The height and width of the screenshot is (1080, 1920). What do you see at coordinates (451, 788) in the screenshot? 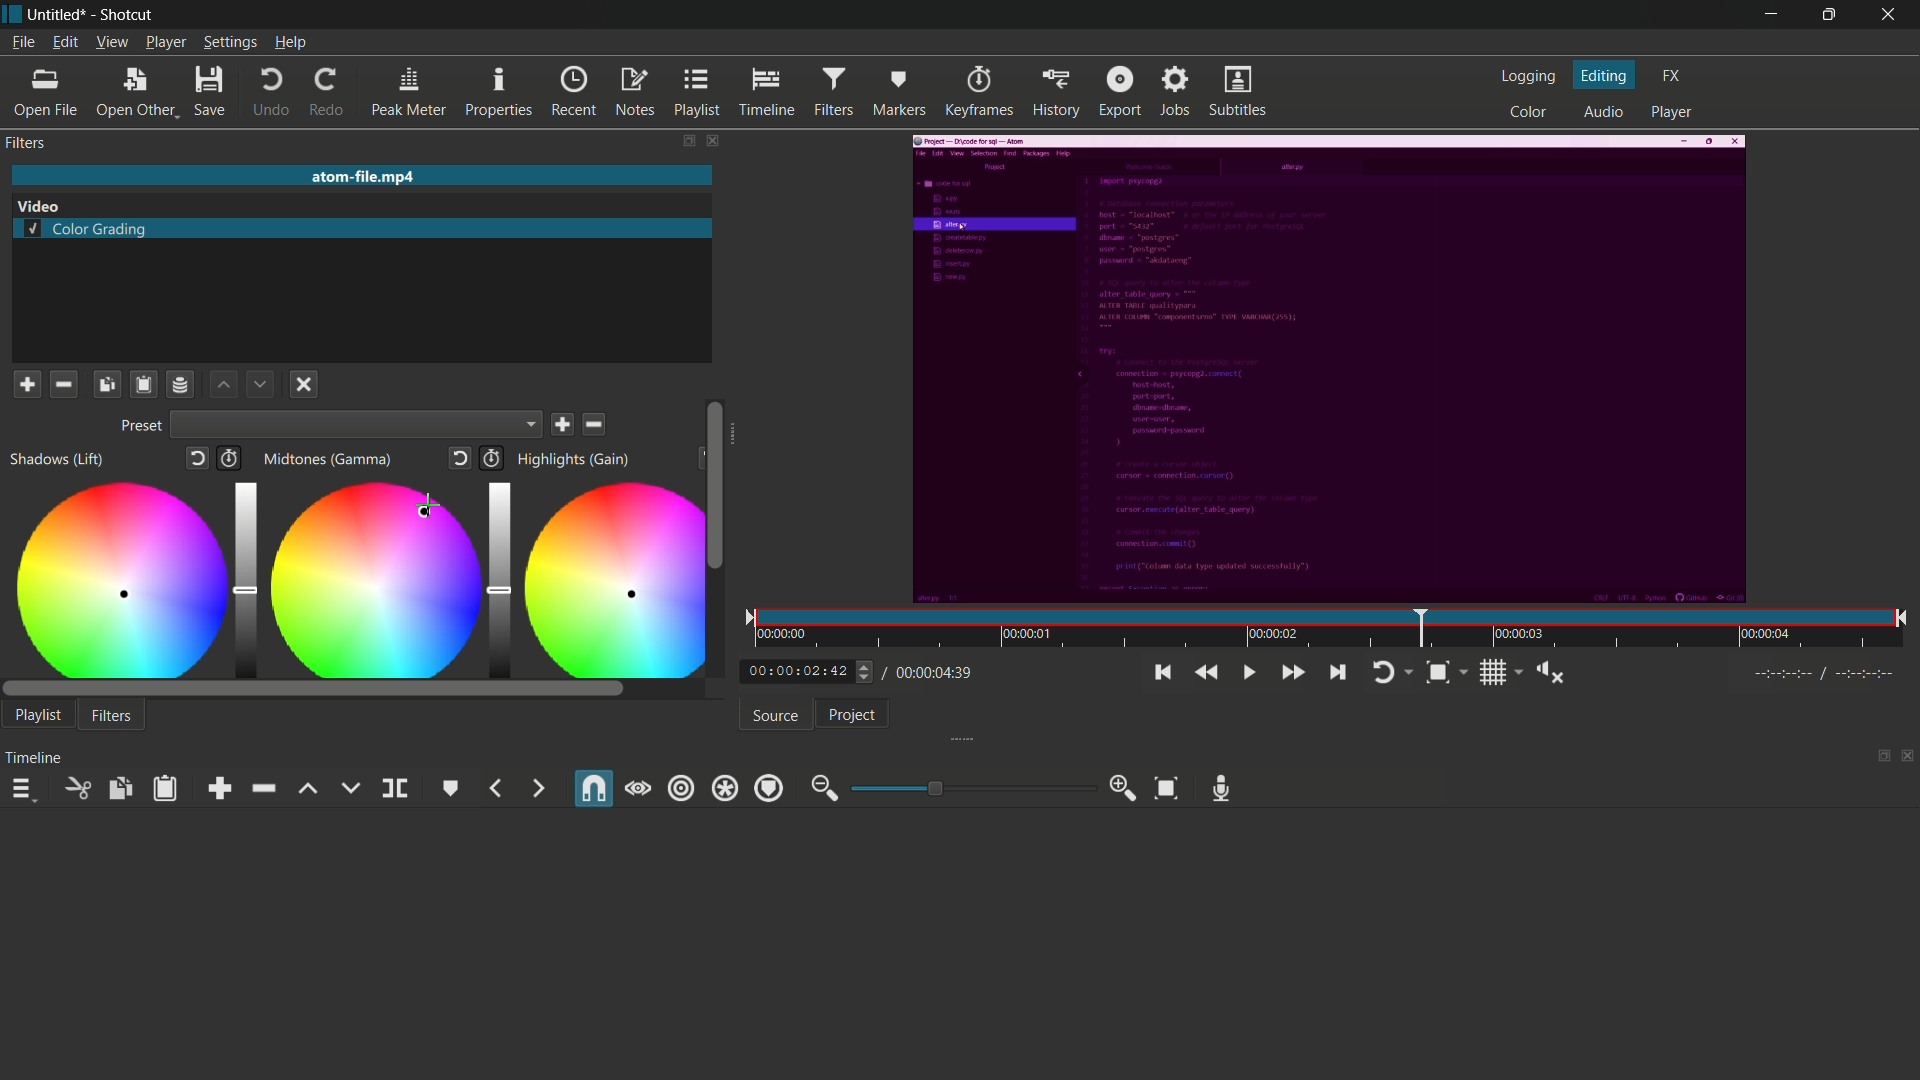
I see `create or edit marker` at bounding box center [451, 788].